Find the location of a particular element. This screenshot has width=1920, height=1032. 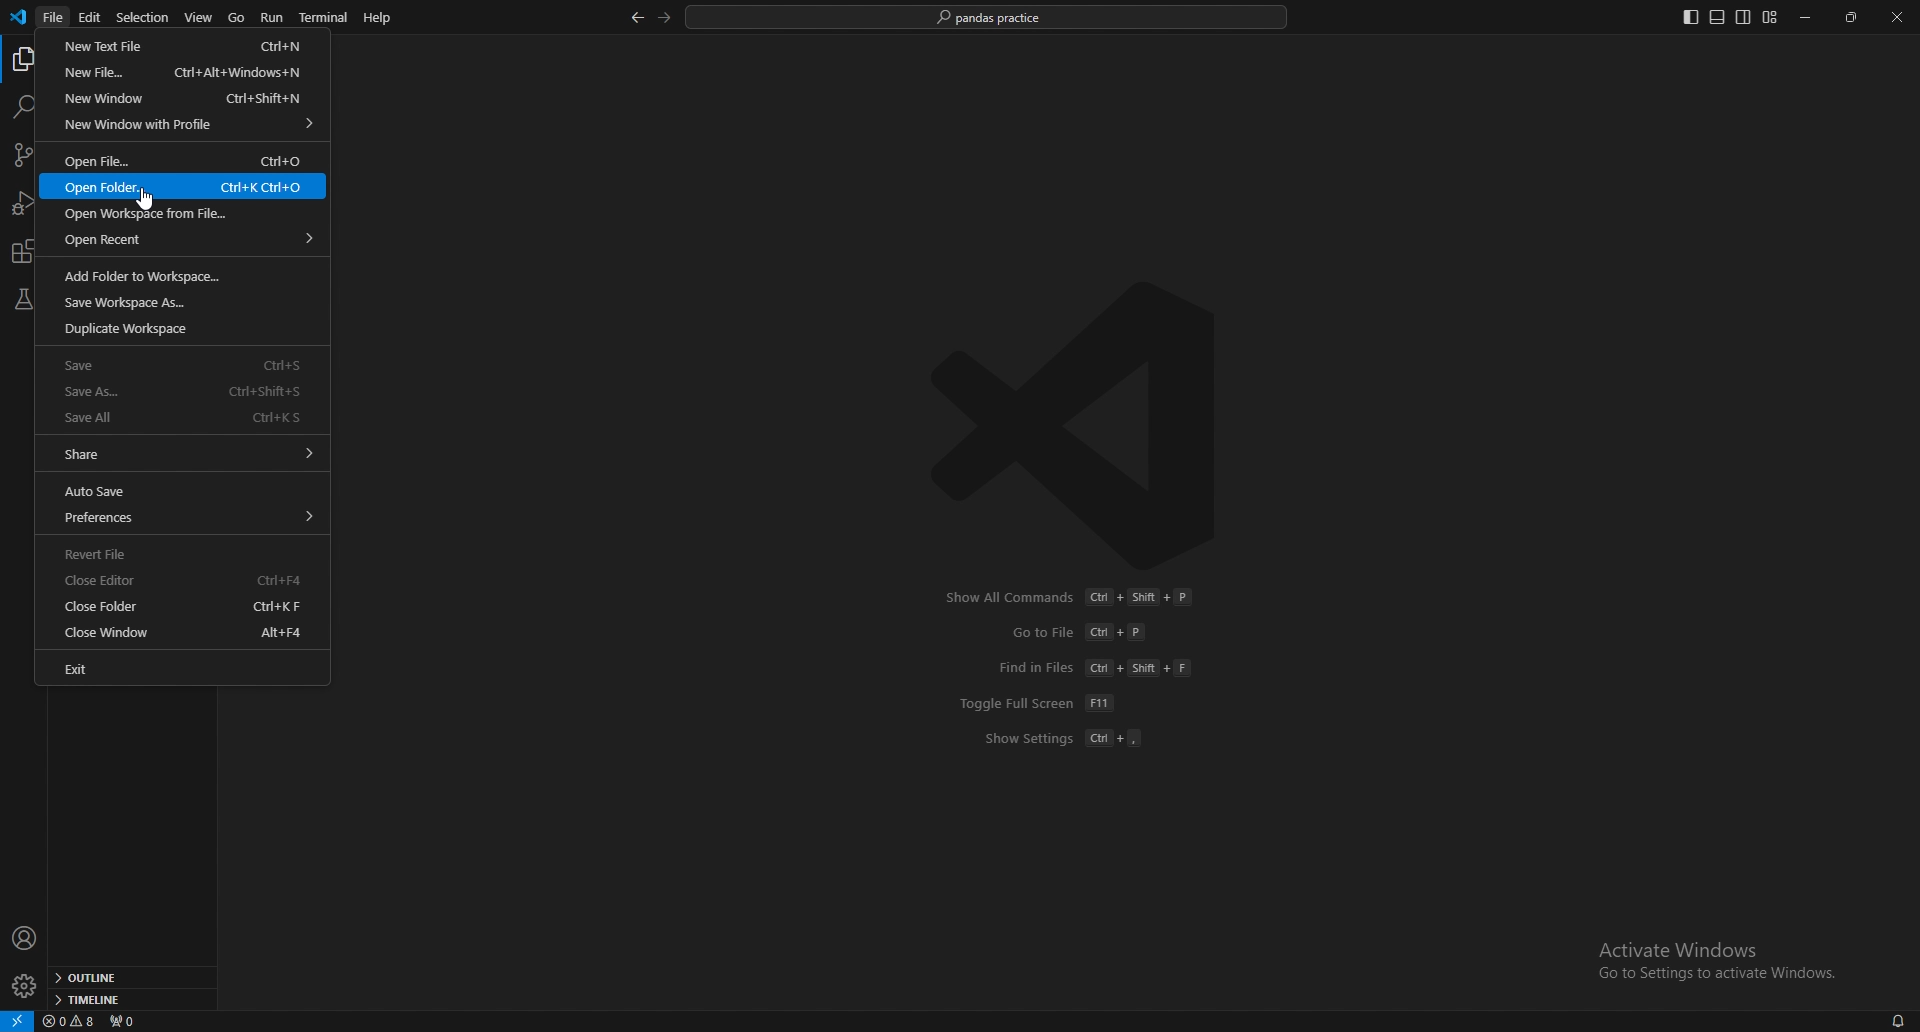

outline is located at coordinates (128, 978).